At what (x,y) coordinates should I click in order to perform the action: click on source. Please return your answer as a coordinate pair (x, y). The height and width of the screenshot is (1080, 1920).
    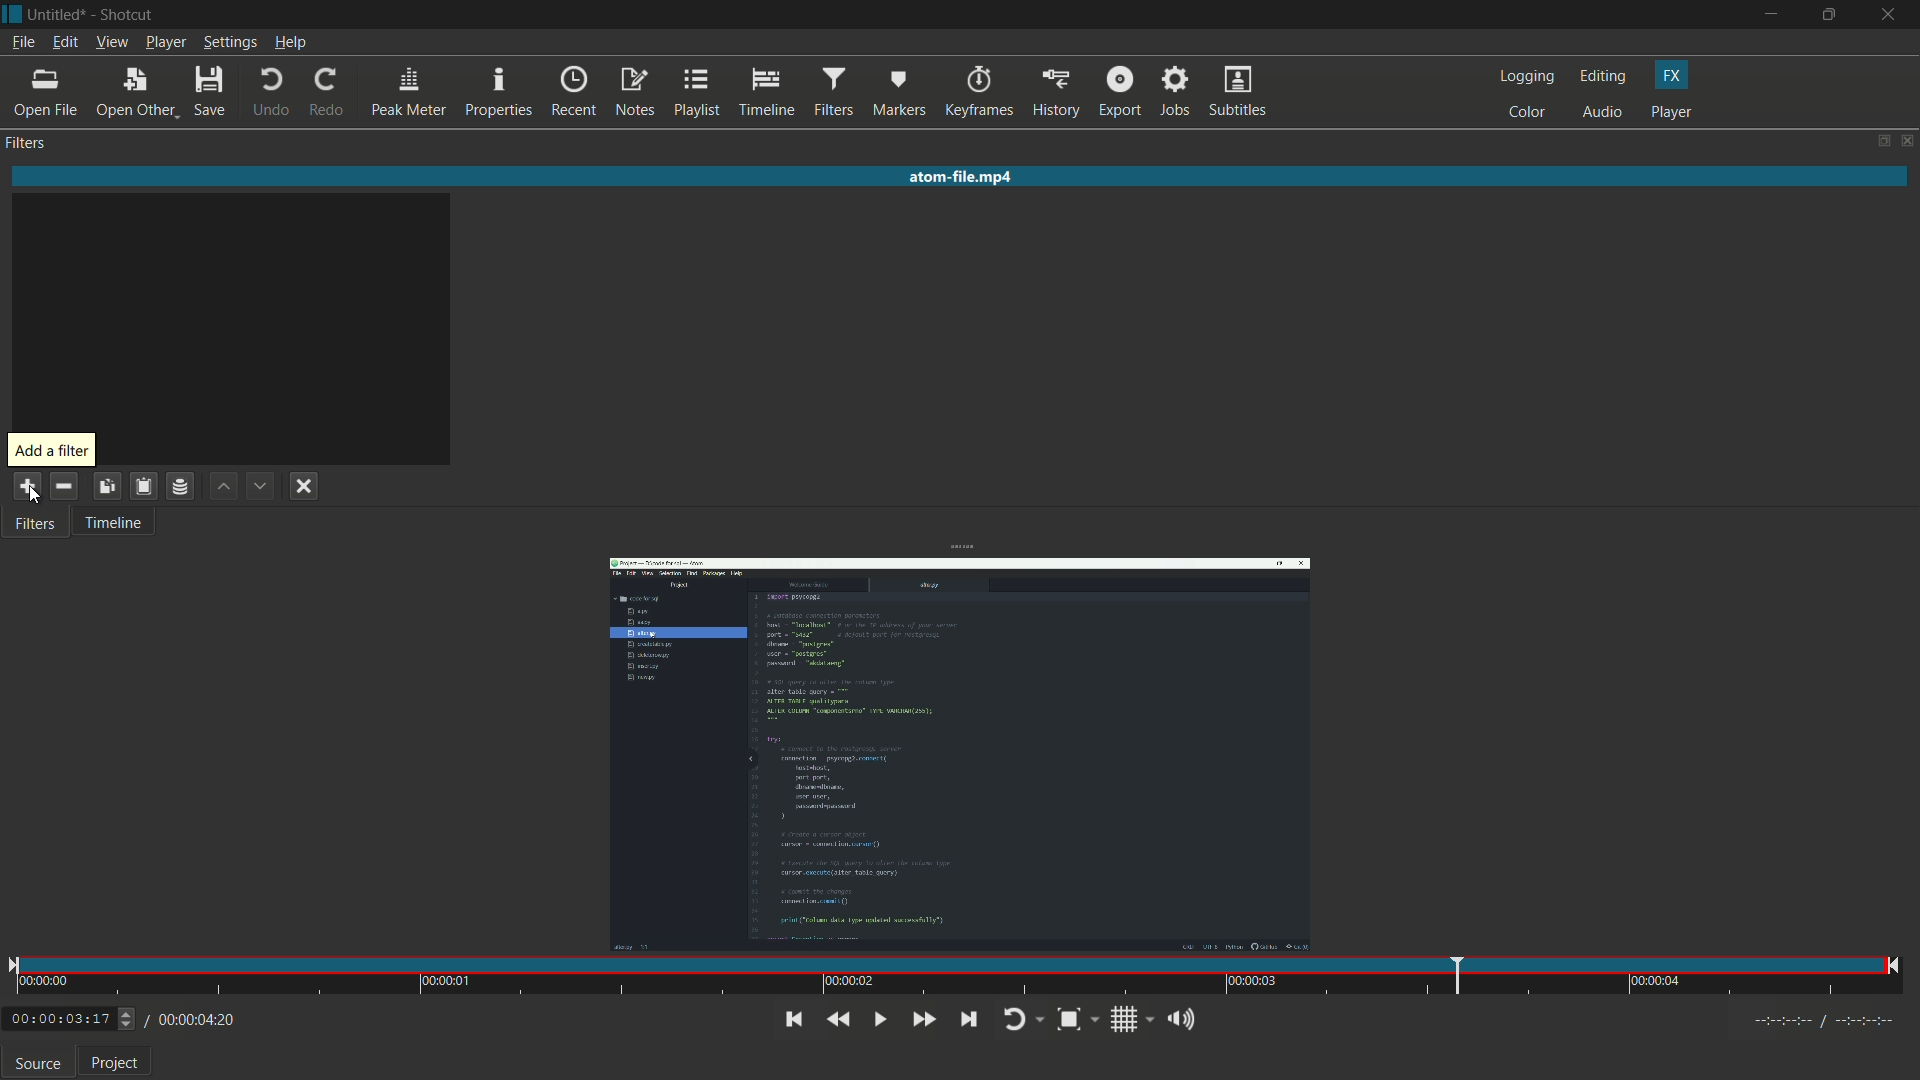
    Looking at the image, I should click on (38, 1066).